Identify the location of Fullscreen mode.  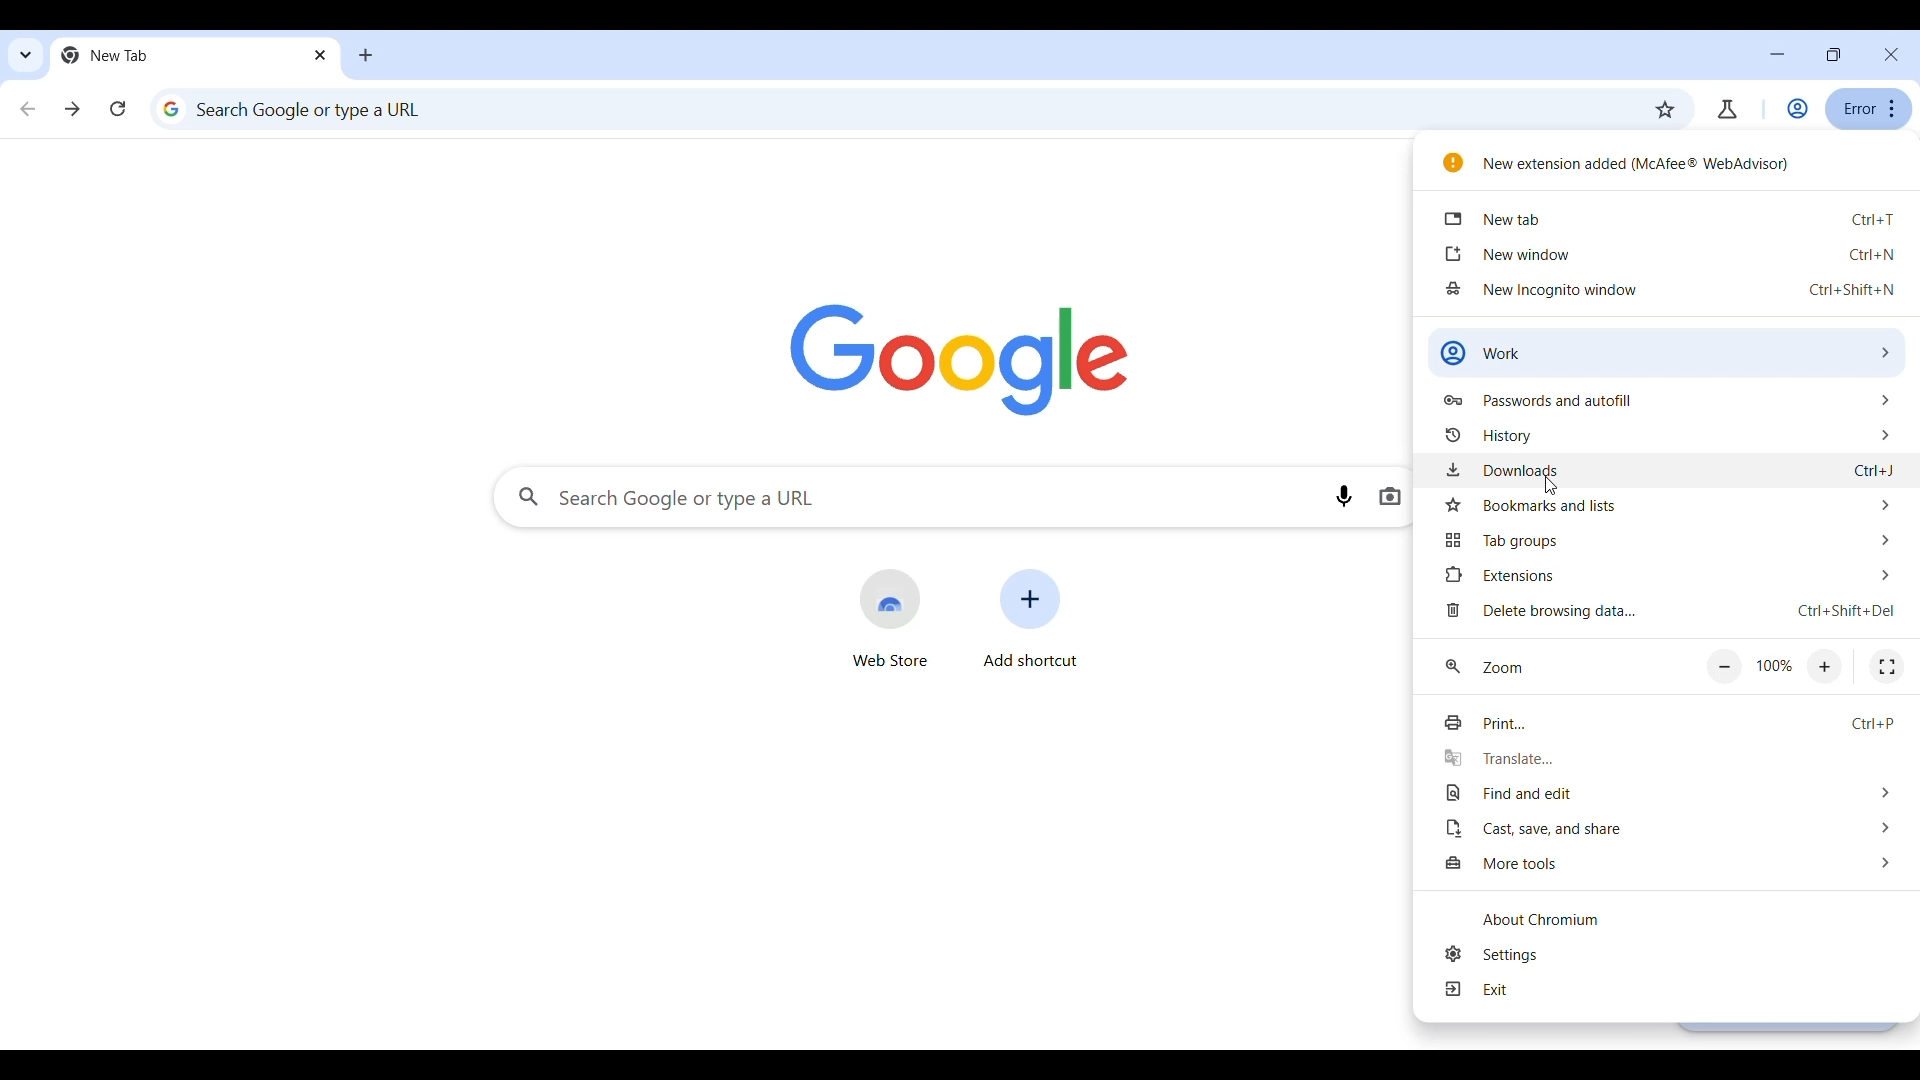
(1887, 667).